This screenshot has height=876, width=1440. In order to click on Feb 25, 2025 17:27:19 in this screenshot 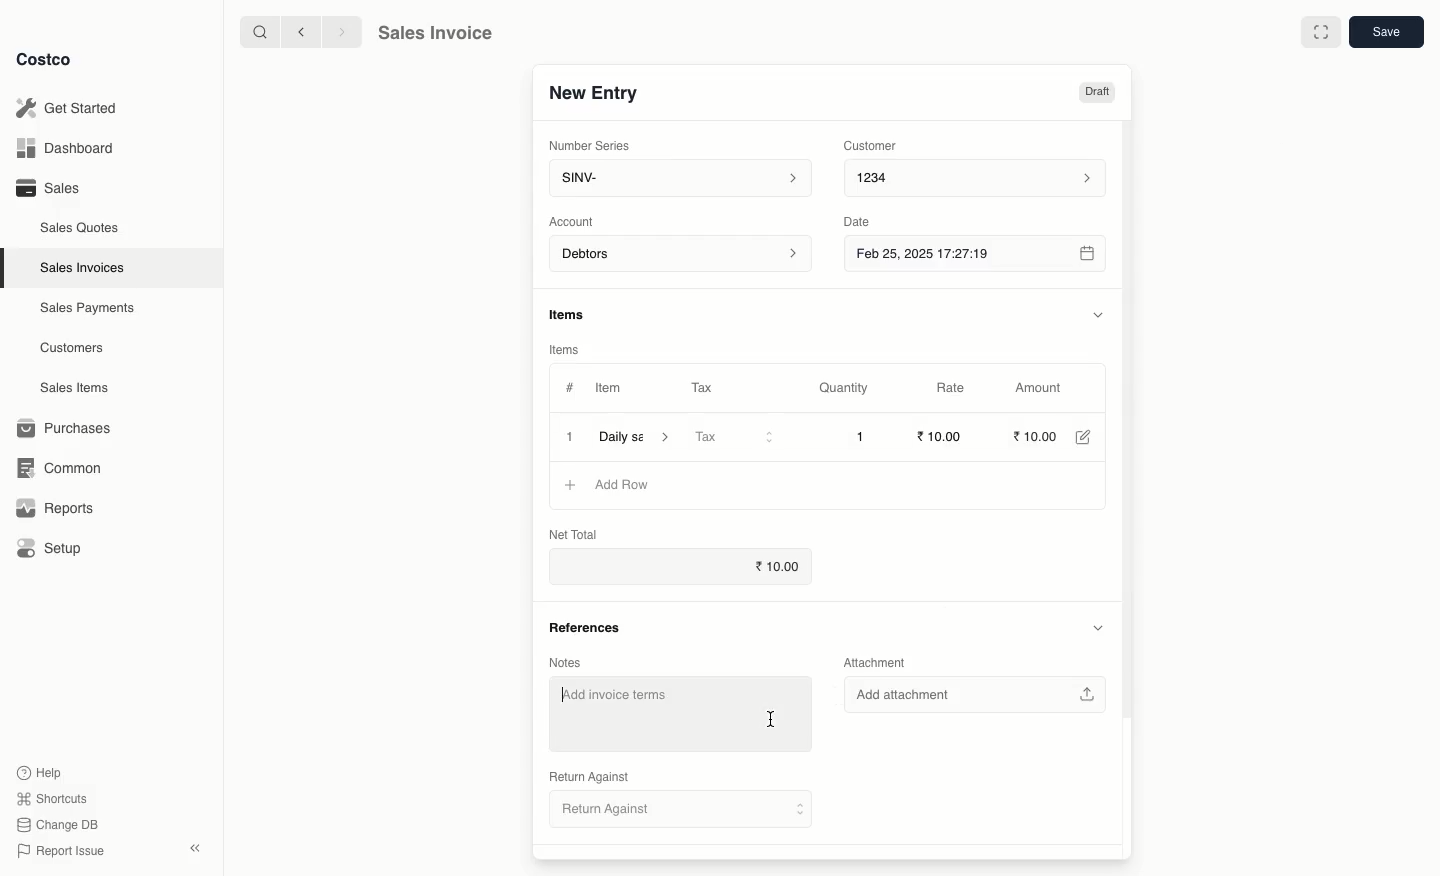, I will do `click(978, 257)`.